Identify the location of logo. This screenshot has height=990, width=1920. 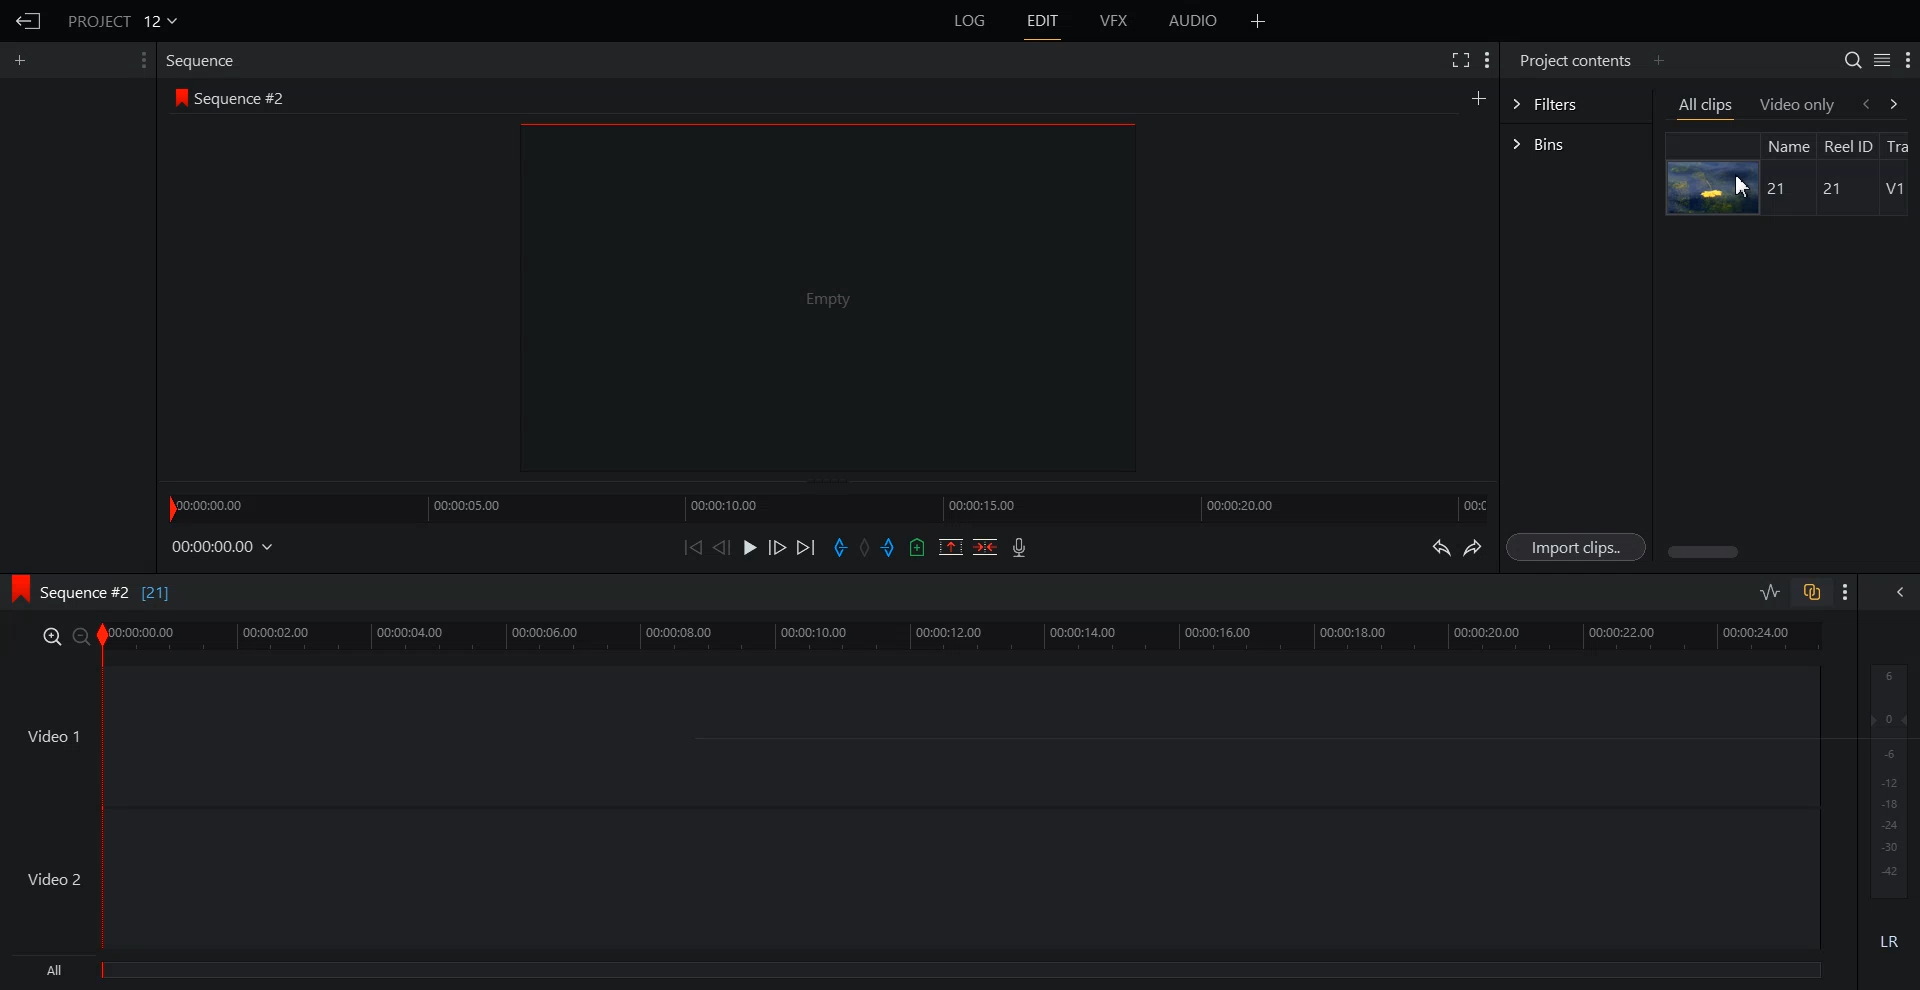
(17, 591).